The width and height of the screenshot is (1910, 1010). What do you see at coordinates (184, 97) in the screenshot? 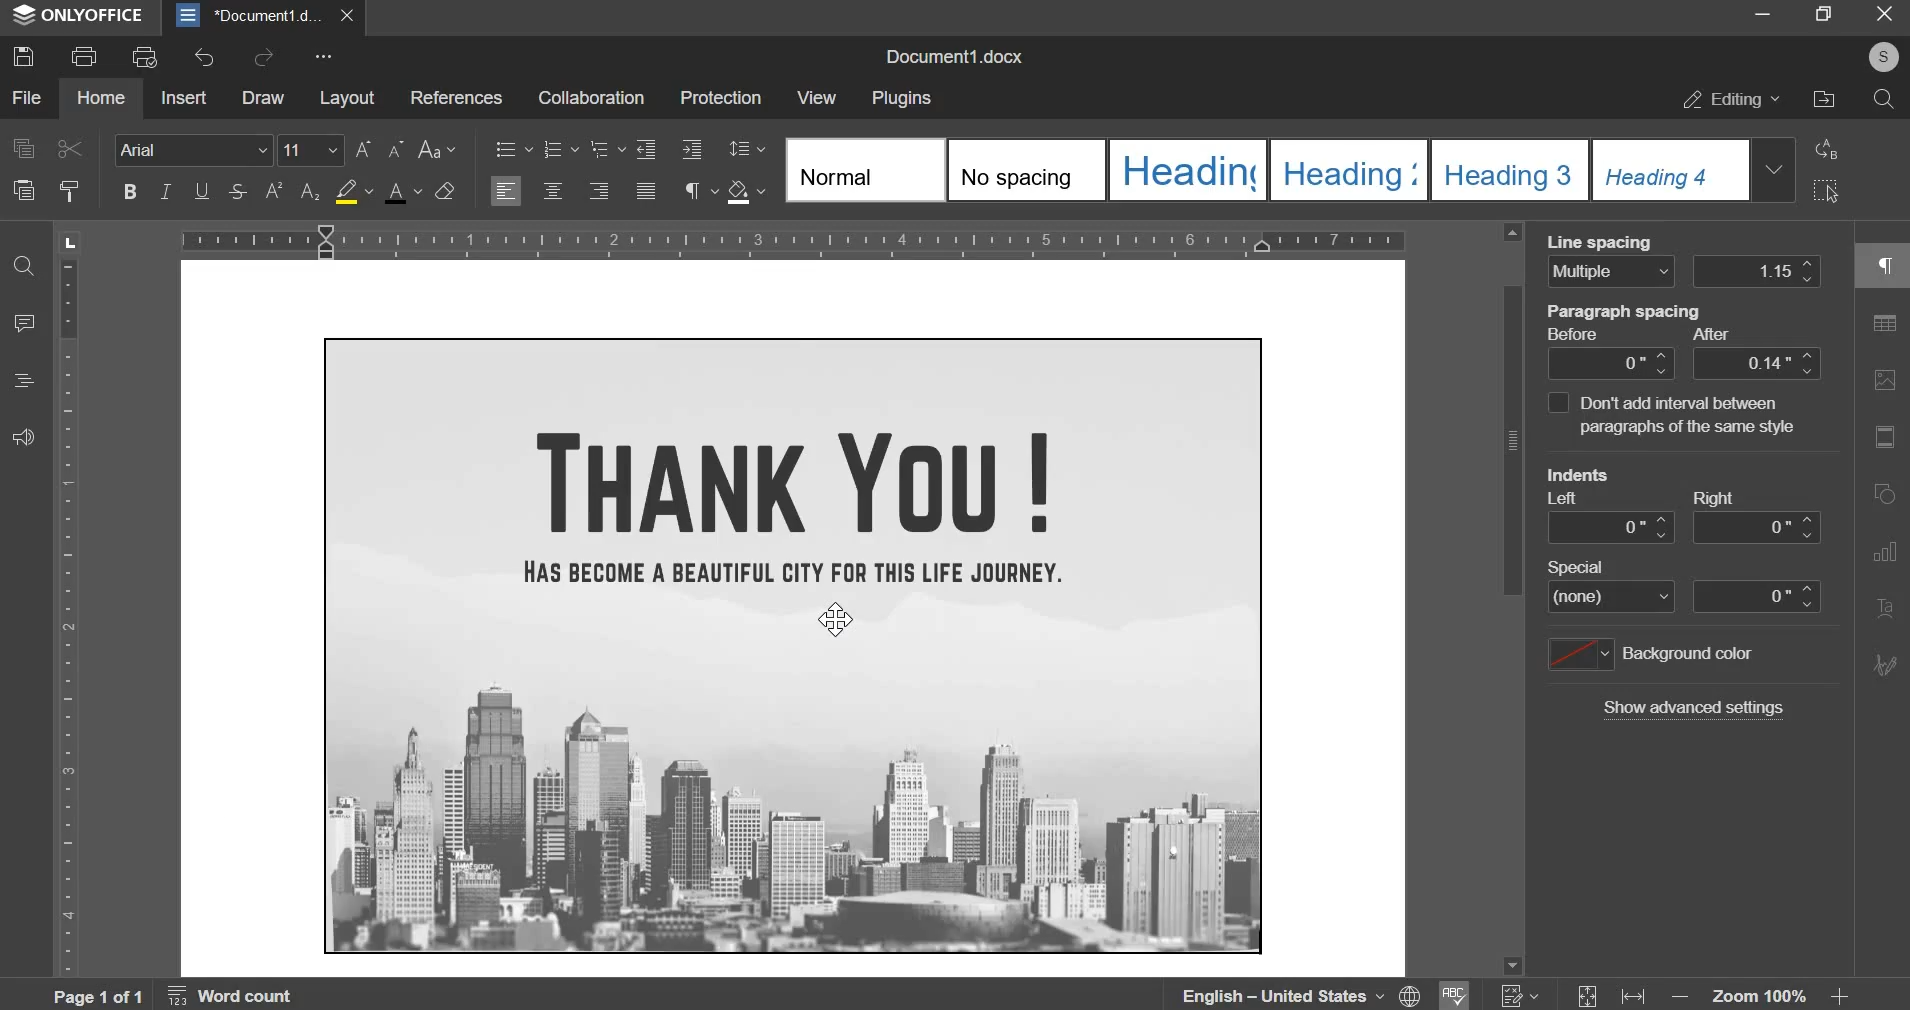
I see `insert` at bounding box center [184, 97].